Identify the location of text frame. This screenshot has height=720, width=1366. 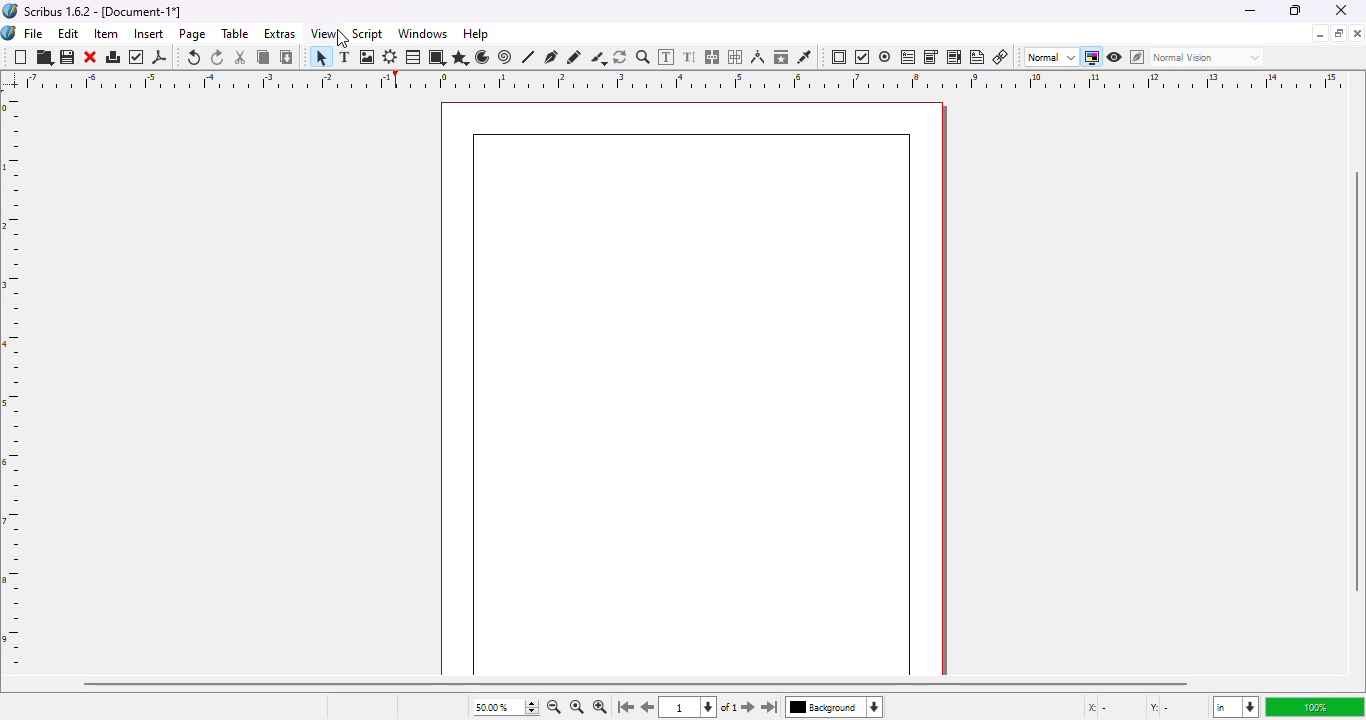
(344, 57).